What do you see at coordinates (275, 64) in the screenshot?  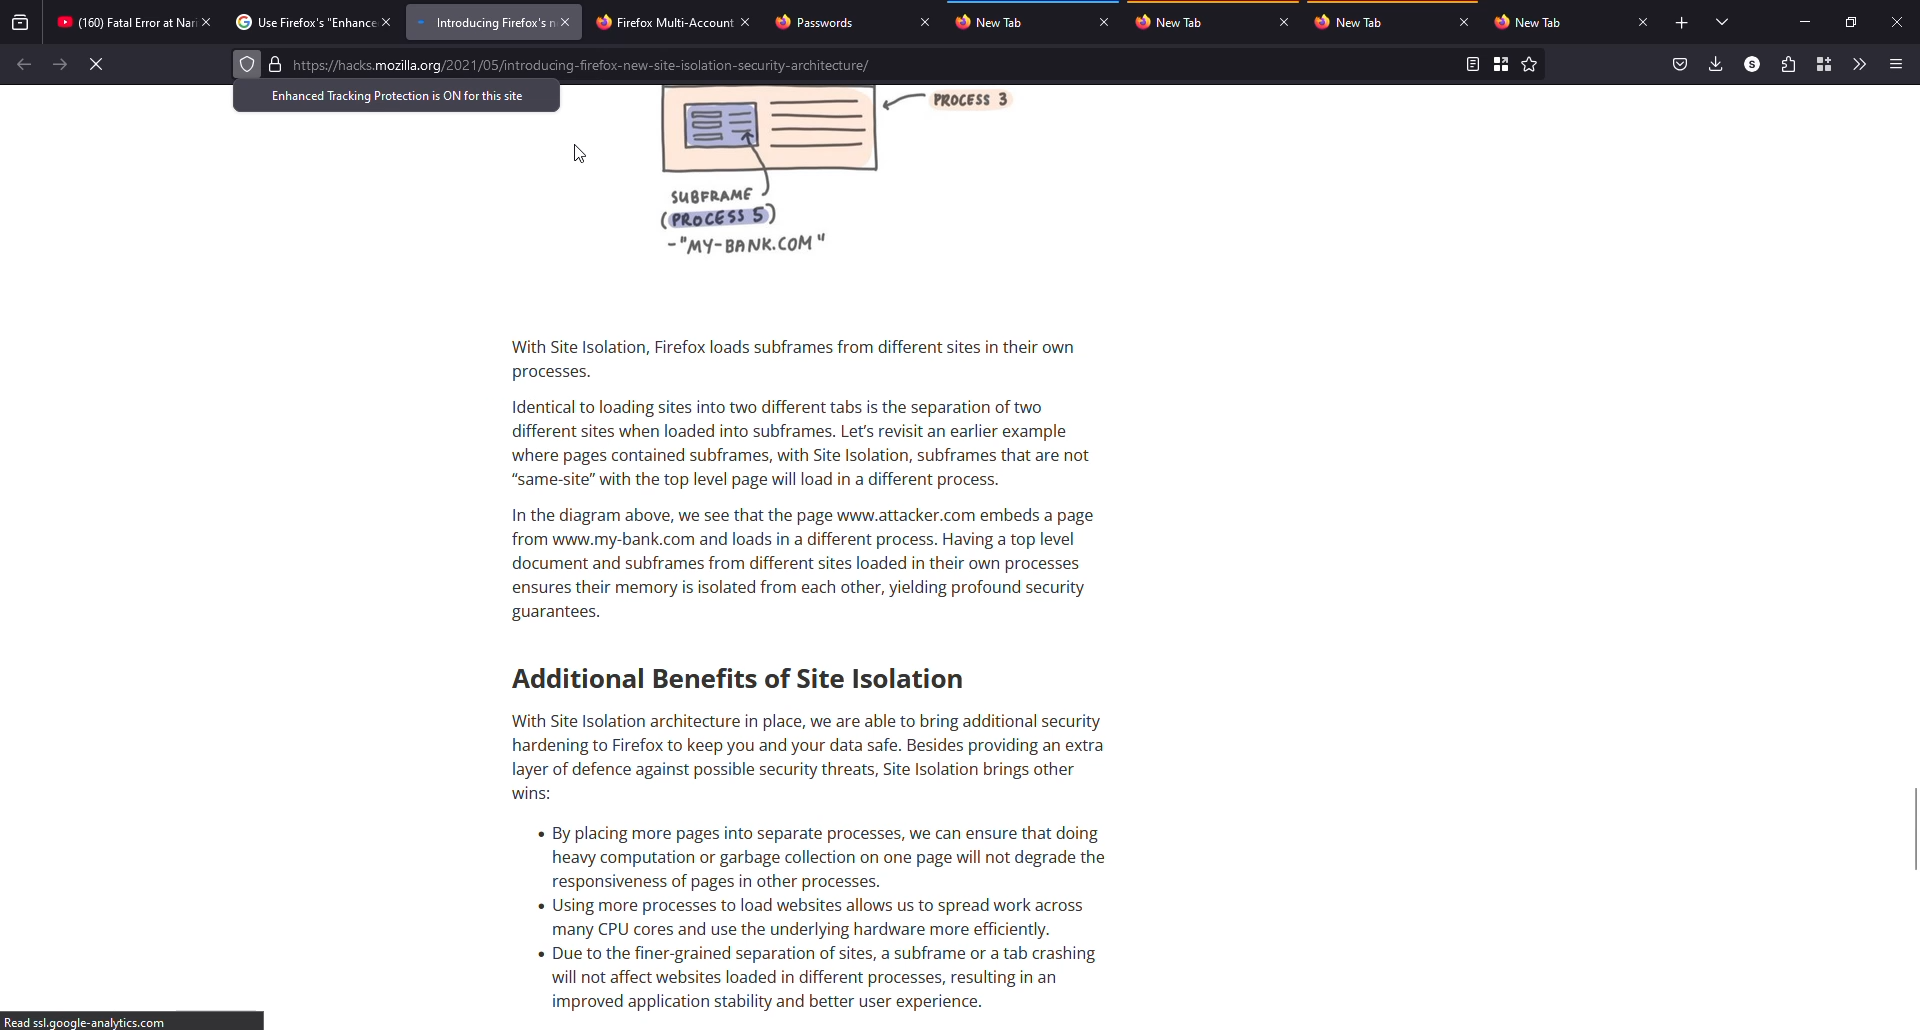 I see `lock` at bounding box center [275, 64].